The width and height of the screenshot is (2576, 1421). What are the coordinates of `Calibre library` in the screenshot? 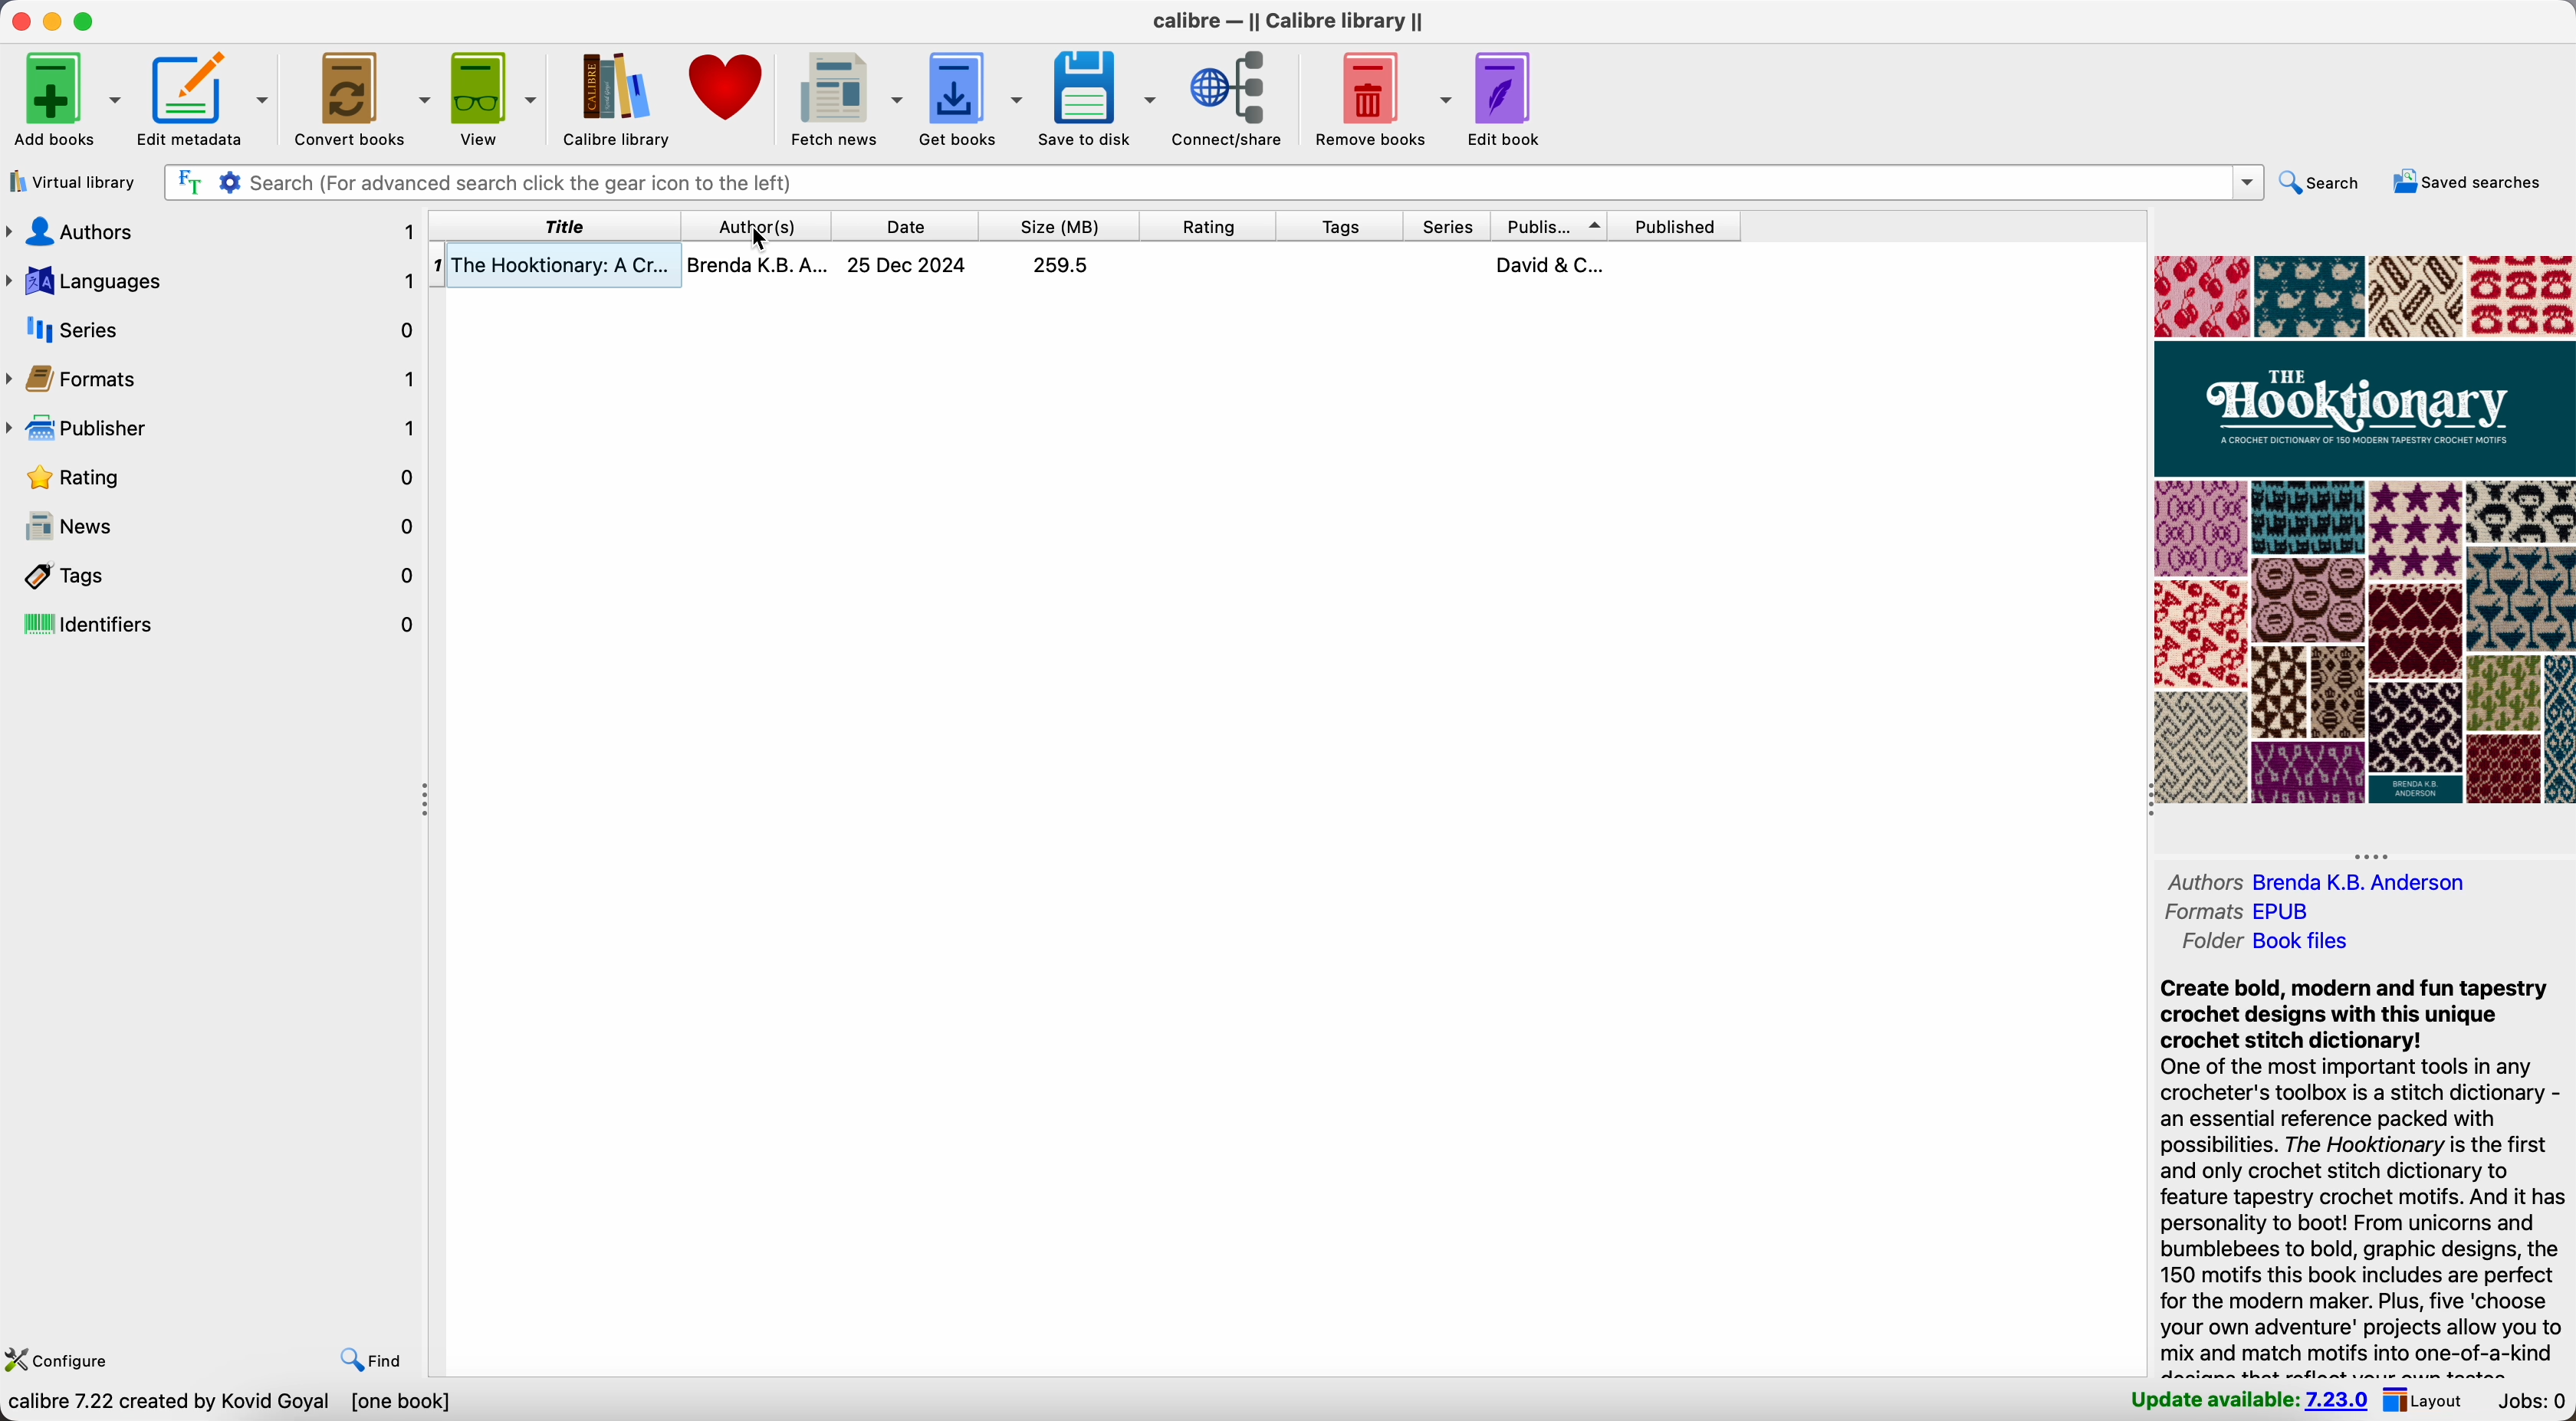 It's located at (612, 97).